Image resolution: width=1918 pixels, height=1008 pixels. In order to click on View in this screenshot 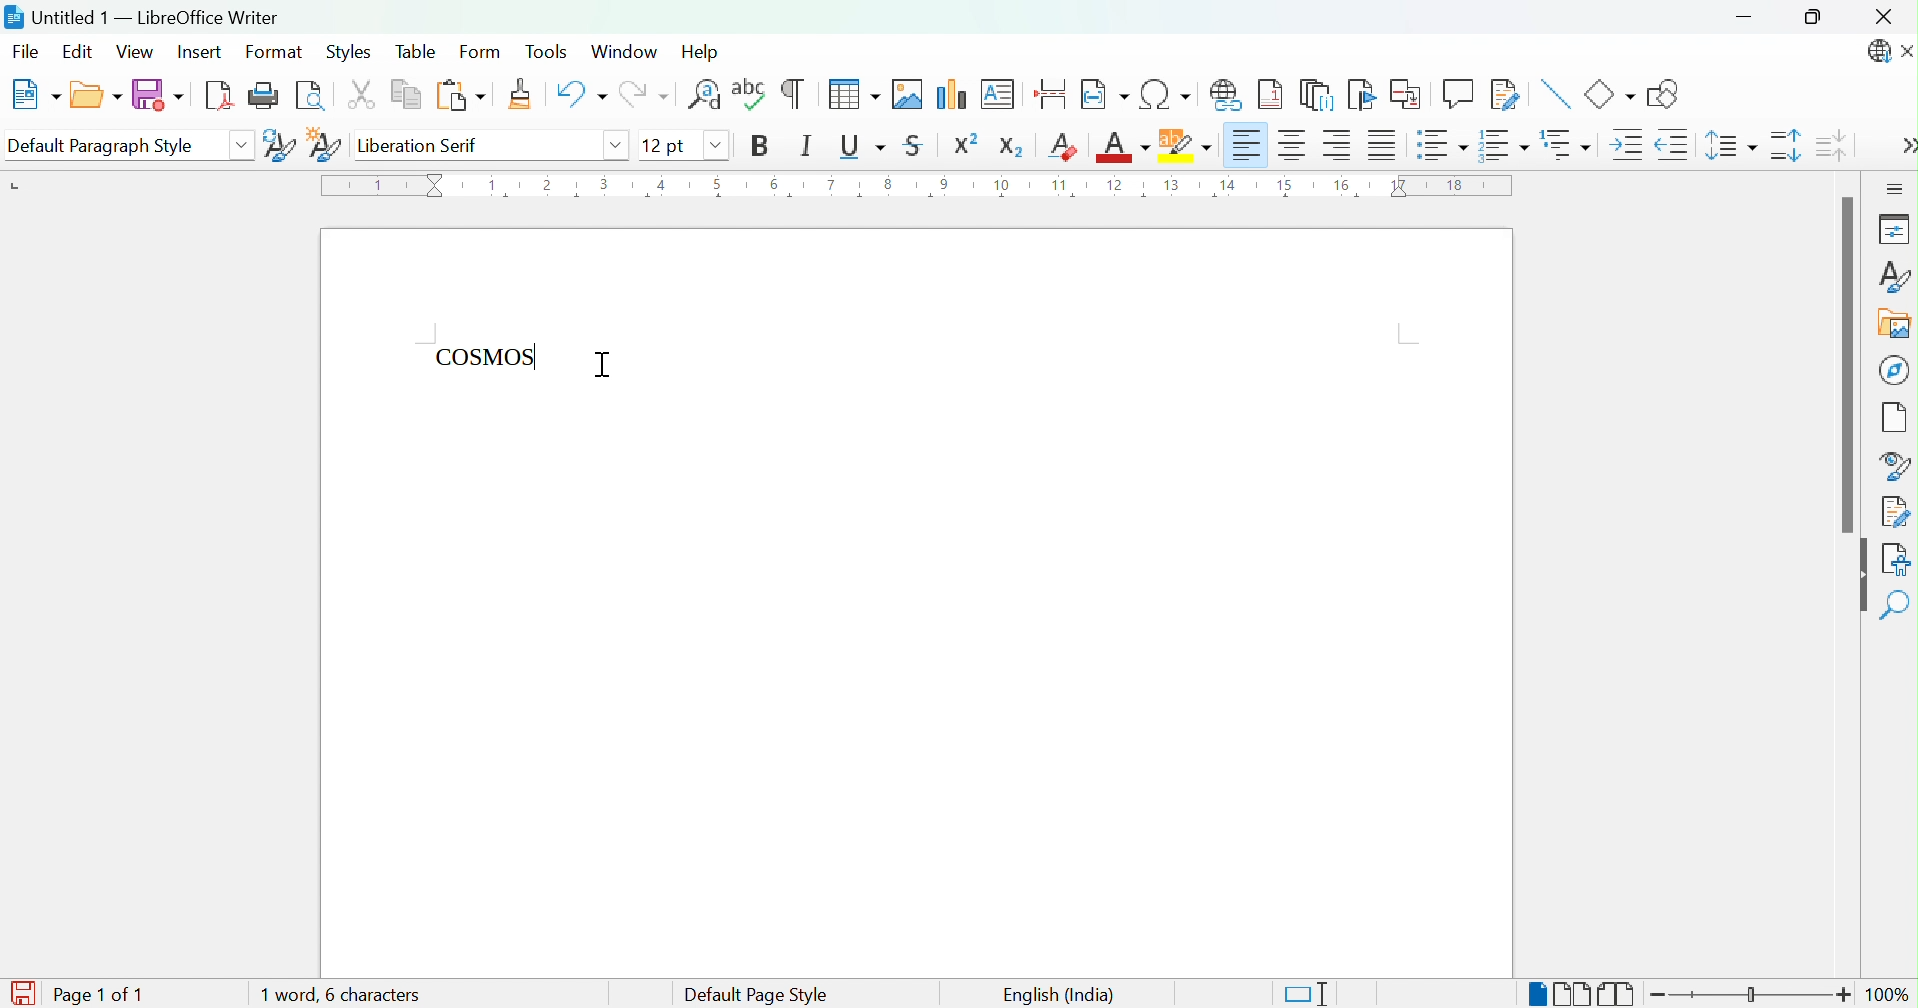, I will do `click(136, 53)`.